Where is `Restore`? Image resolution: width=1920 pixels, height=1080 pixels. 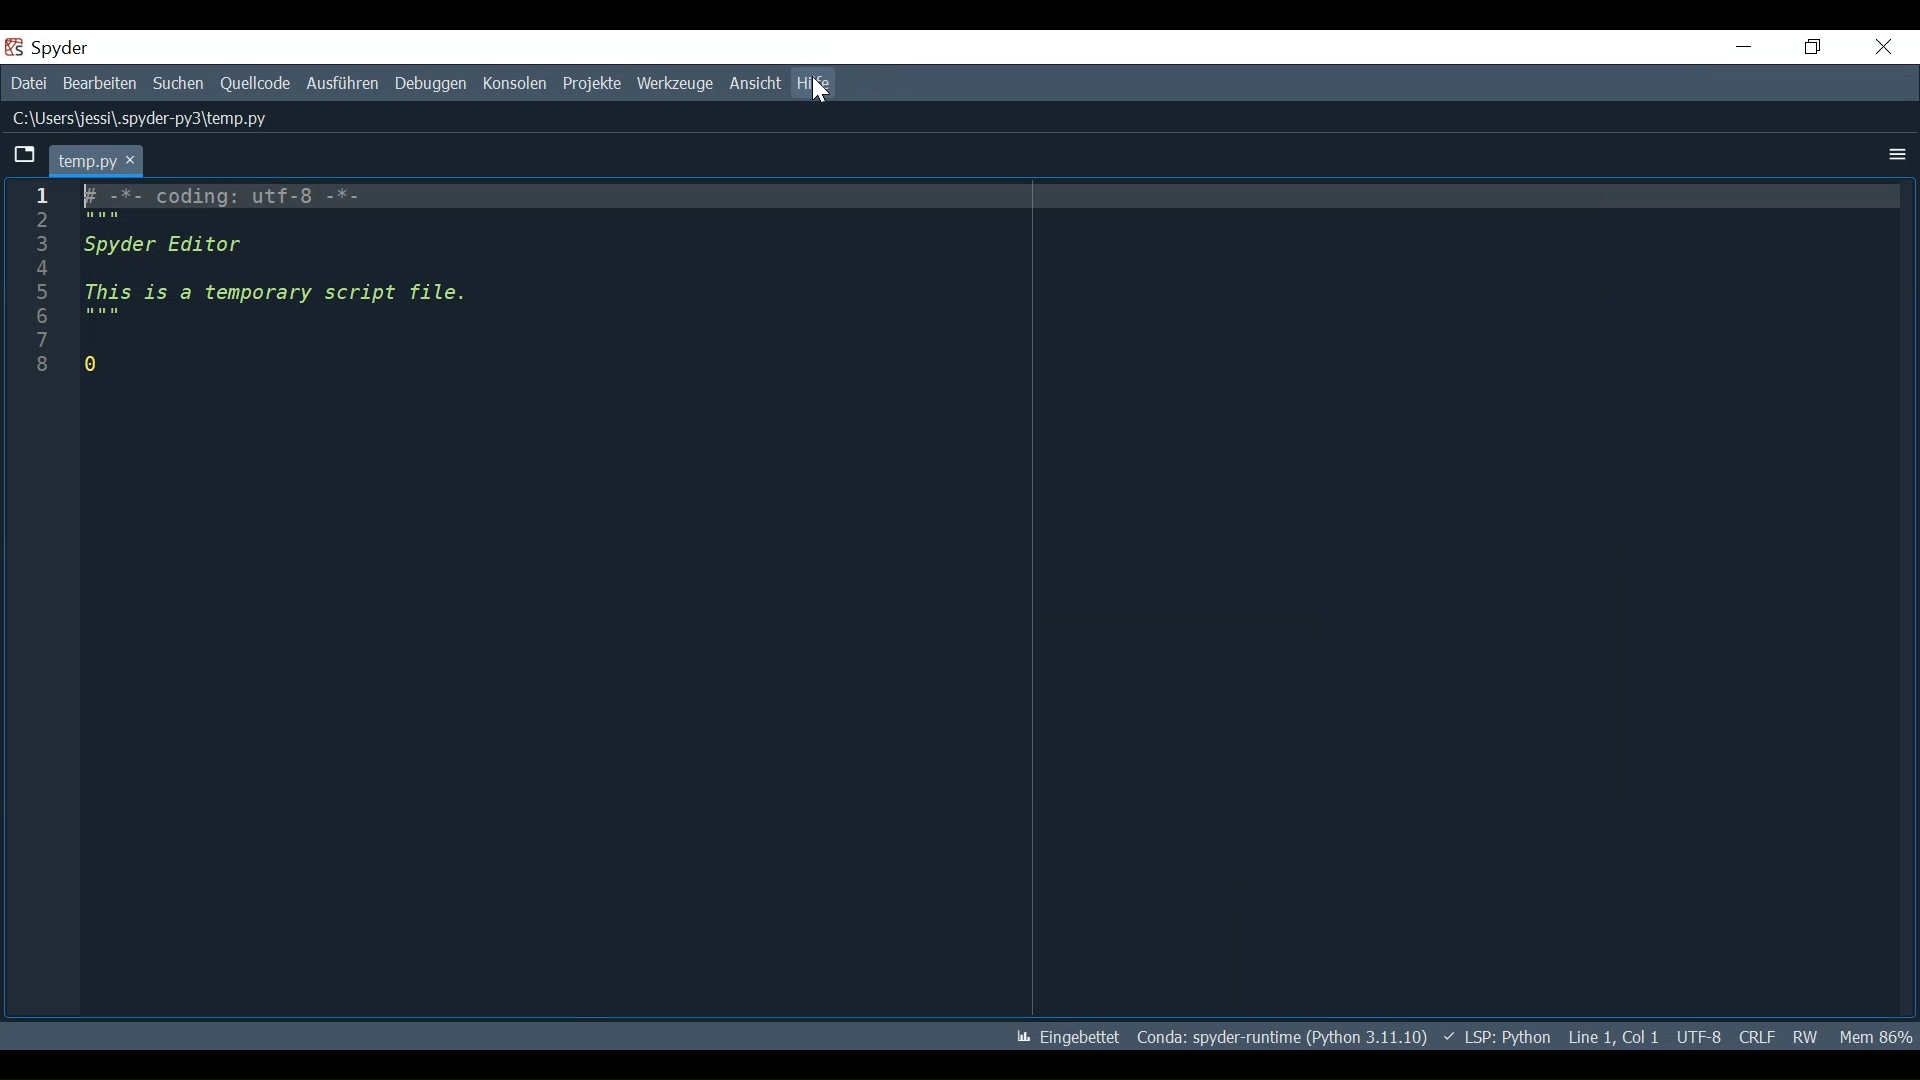 Restore is located at coordinates (1815, 48).